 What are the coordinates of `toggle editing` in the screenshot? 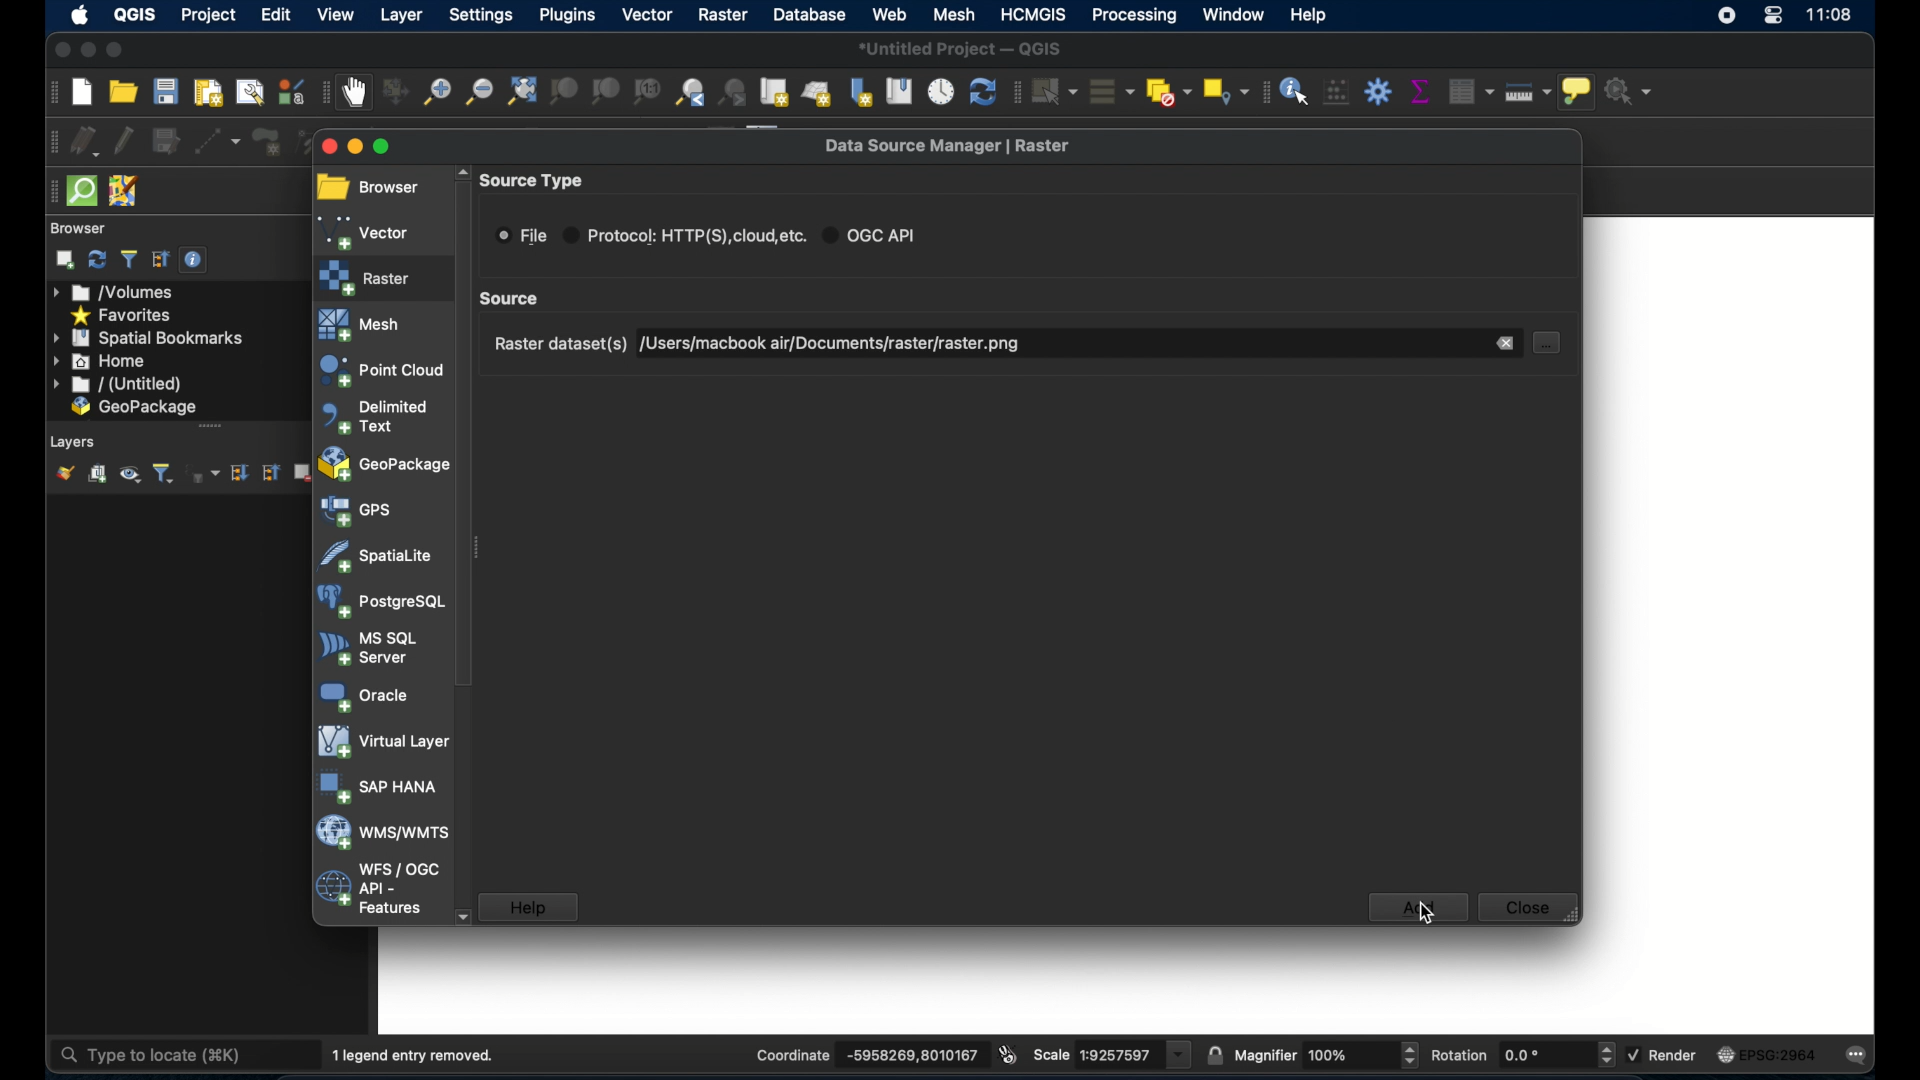 It's located at (125, 138).